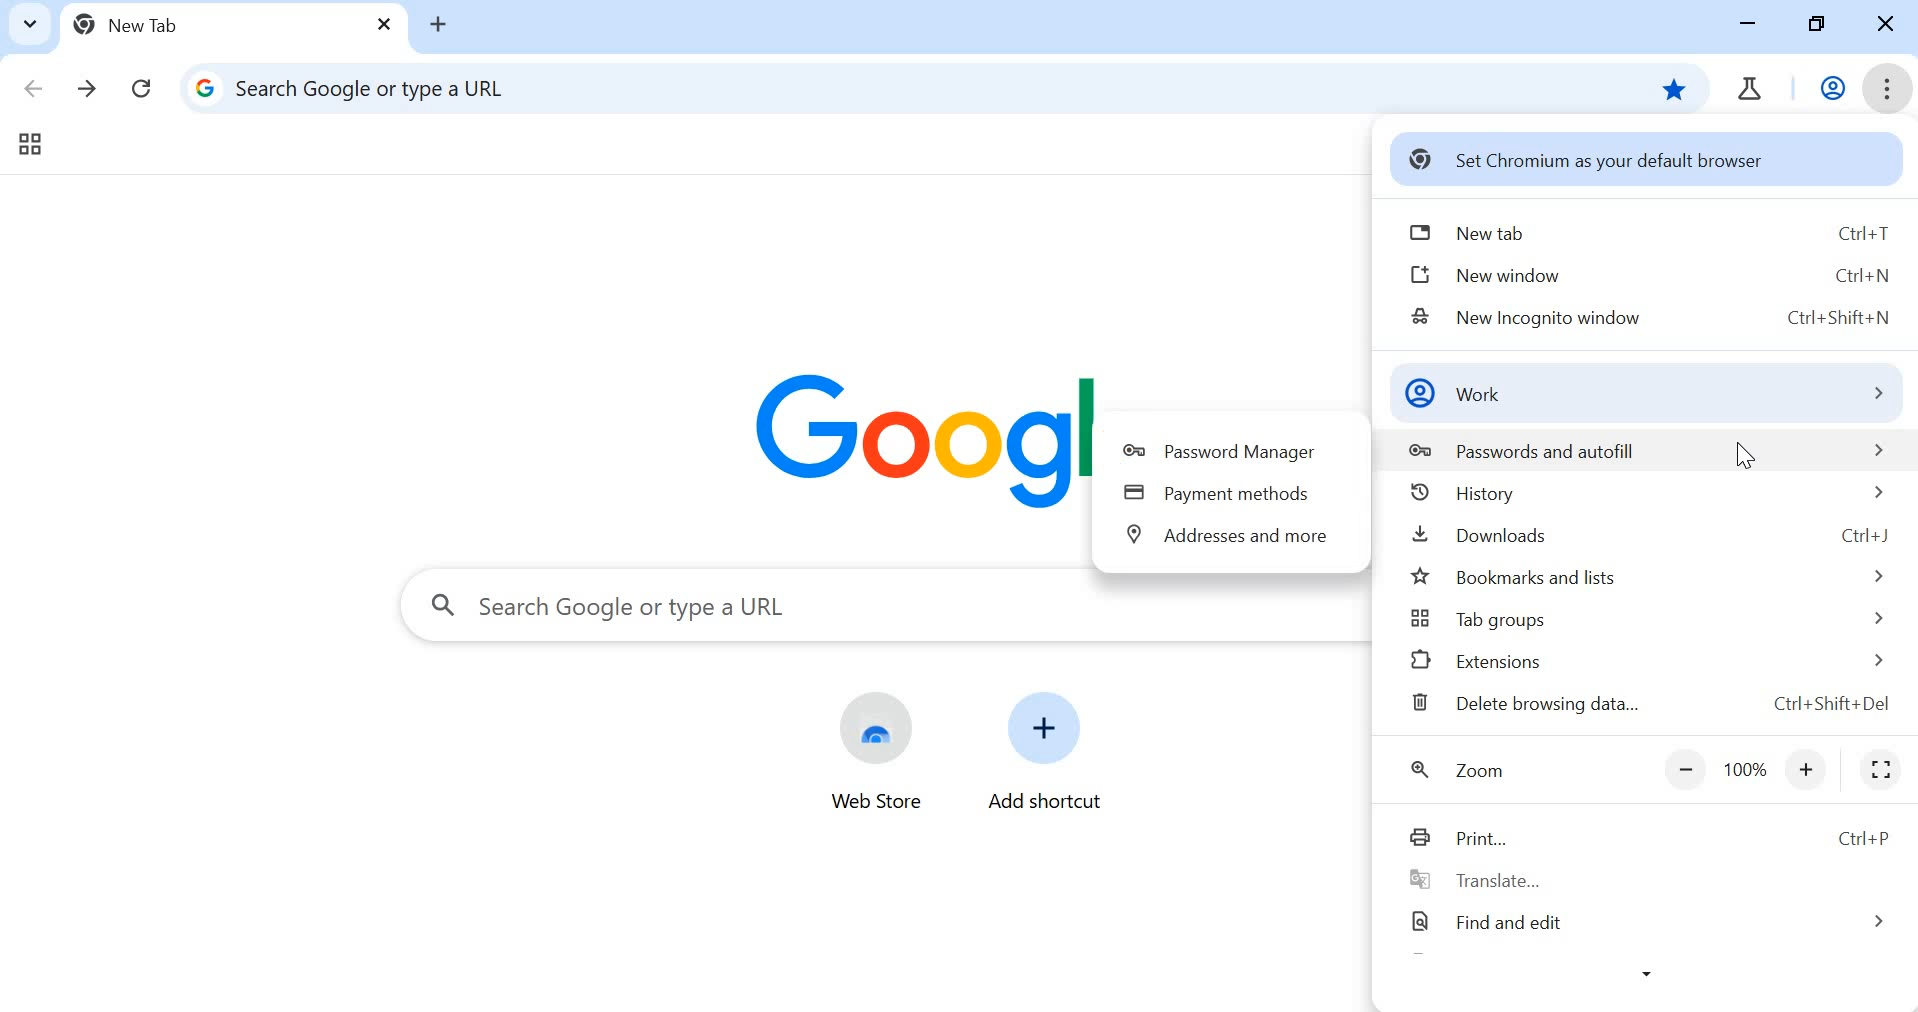 This screenshot has height=1012, width=1918. I want to click on bookmarks and lists, so click(1648, 578).